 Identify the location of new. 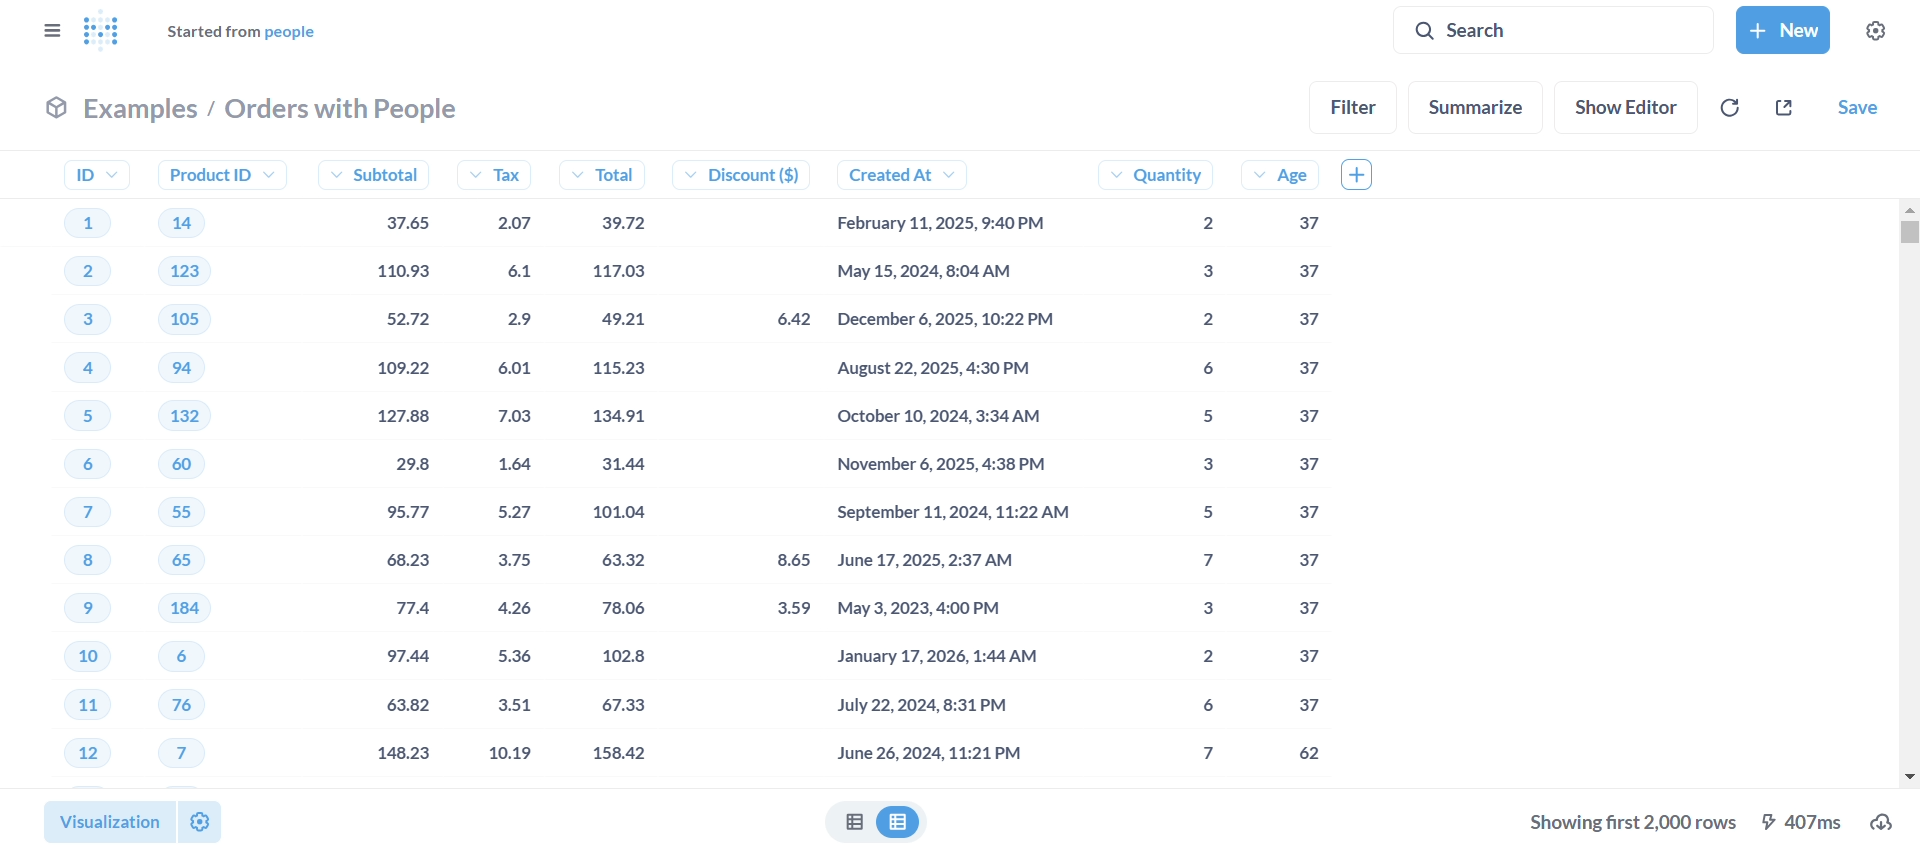
(1784, 29).